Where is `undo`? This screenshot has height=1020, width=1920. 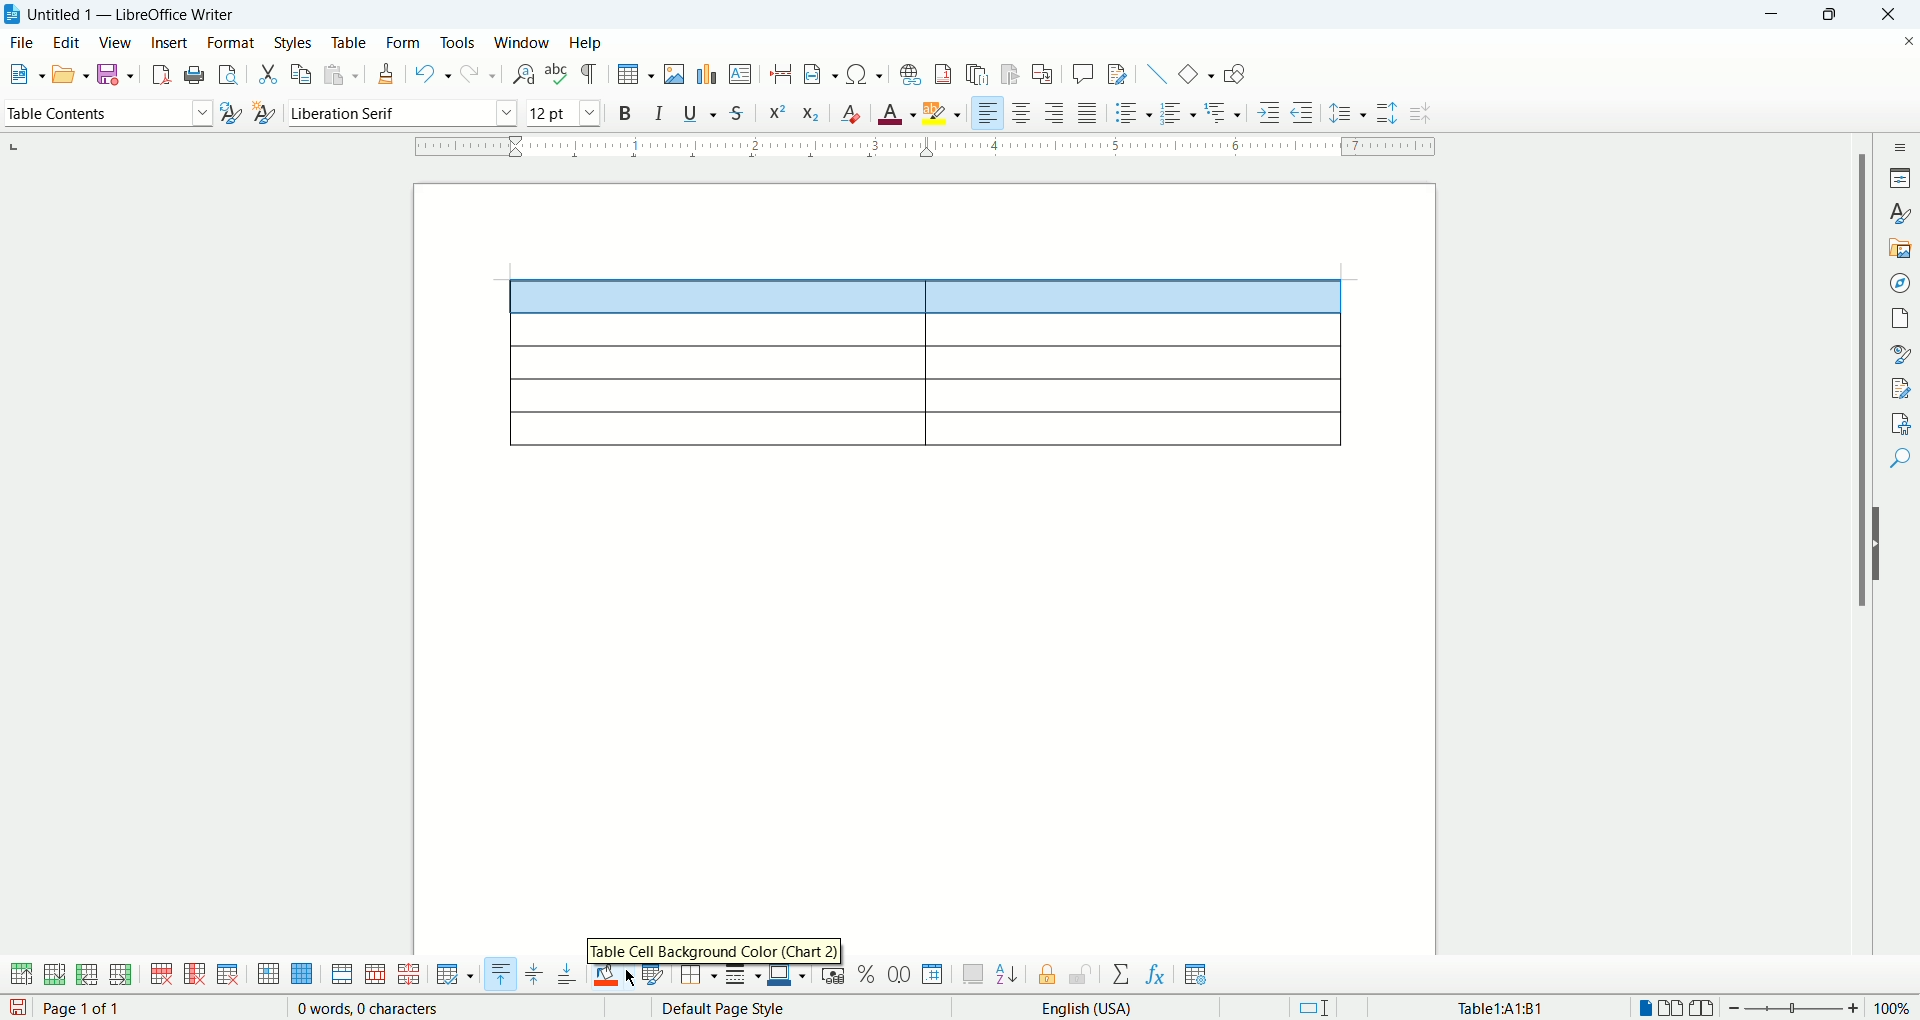 undo is located at coordinates (434, 75).